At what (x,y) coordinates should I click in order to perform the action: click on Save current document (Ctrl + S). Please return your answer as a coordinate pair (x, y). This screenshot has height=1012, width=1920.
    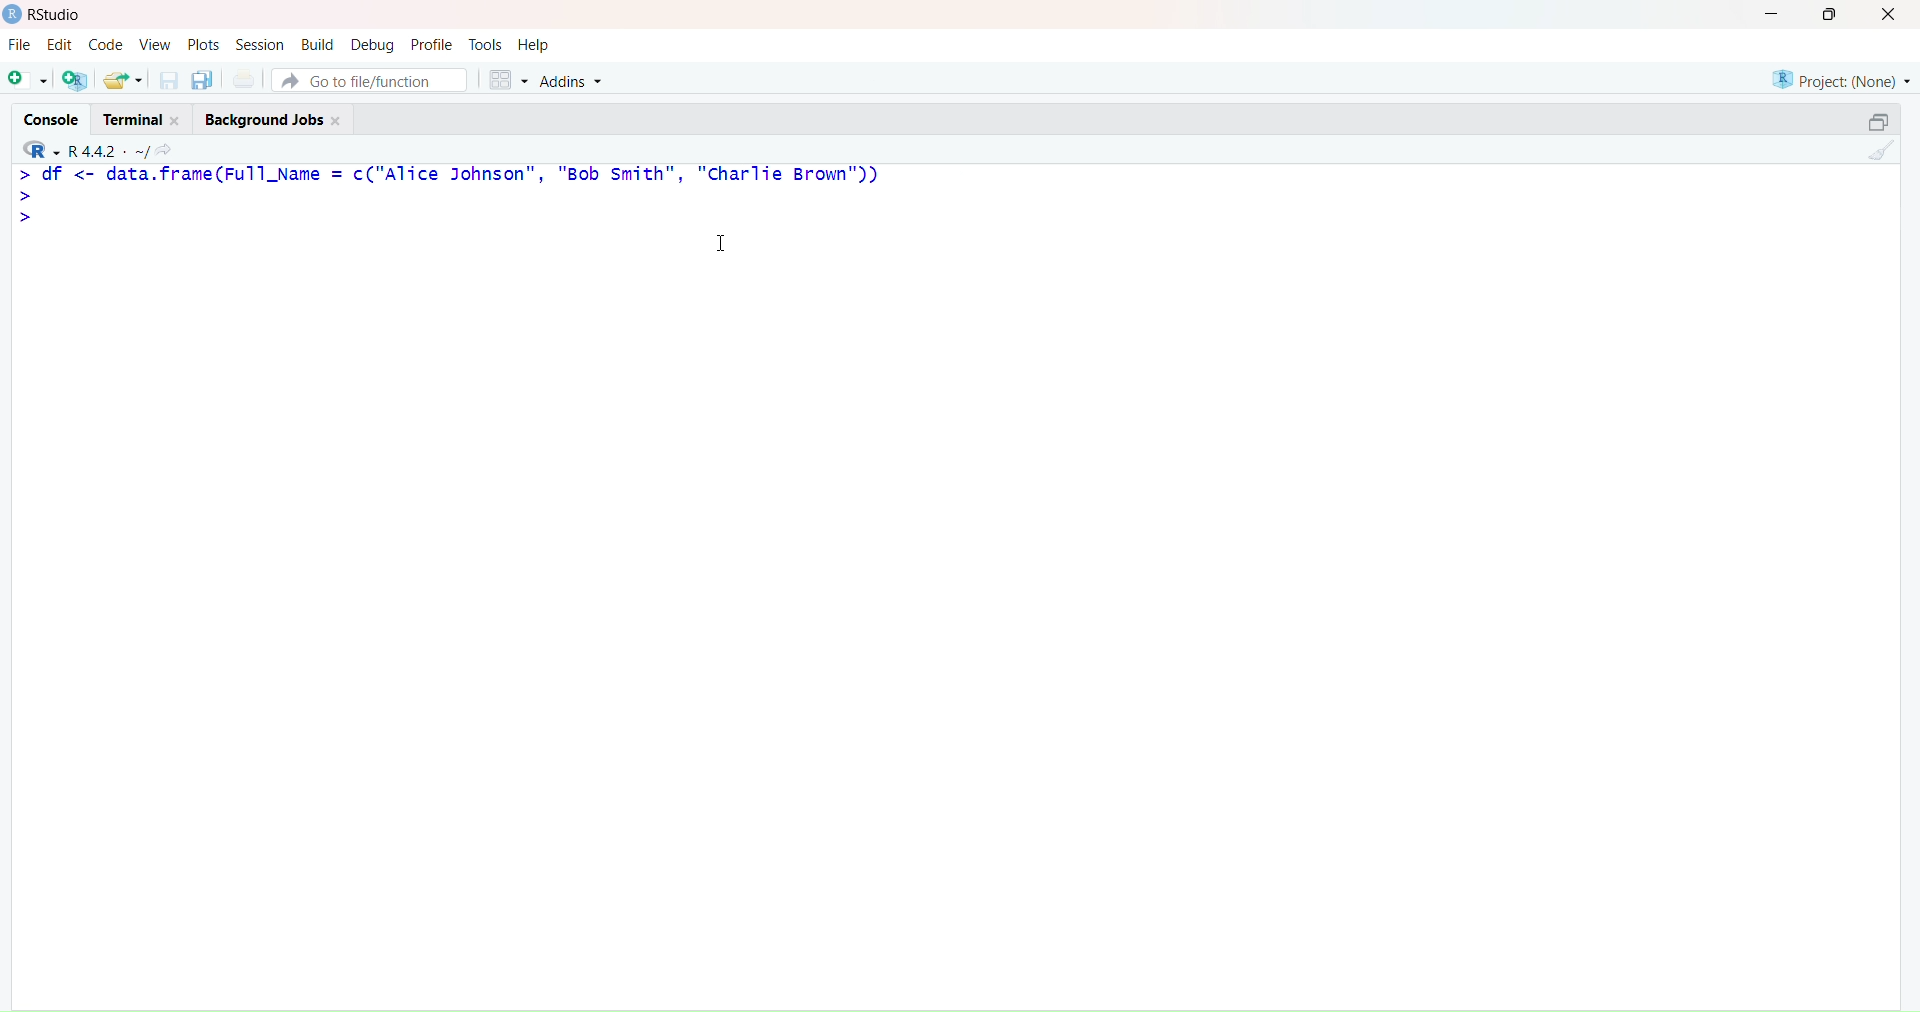
    Looking at the image, I should click on (168, 81).